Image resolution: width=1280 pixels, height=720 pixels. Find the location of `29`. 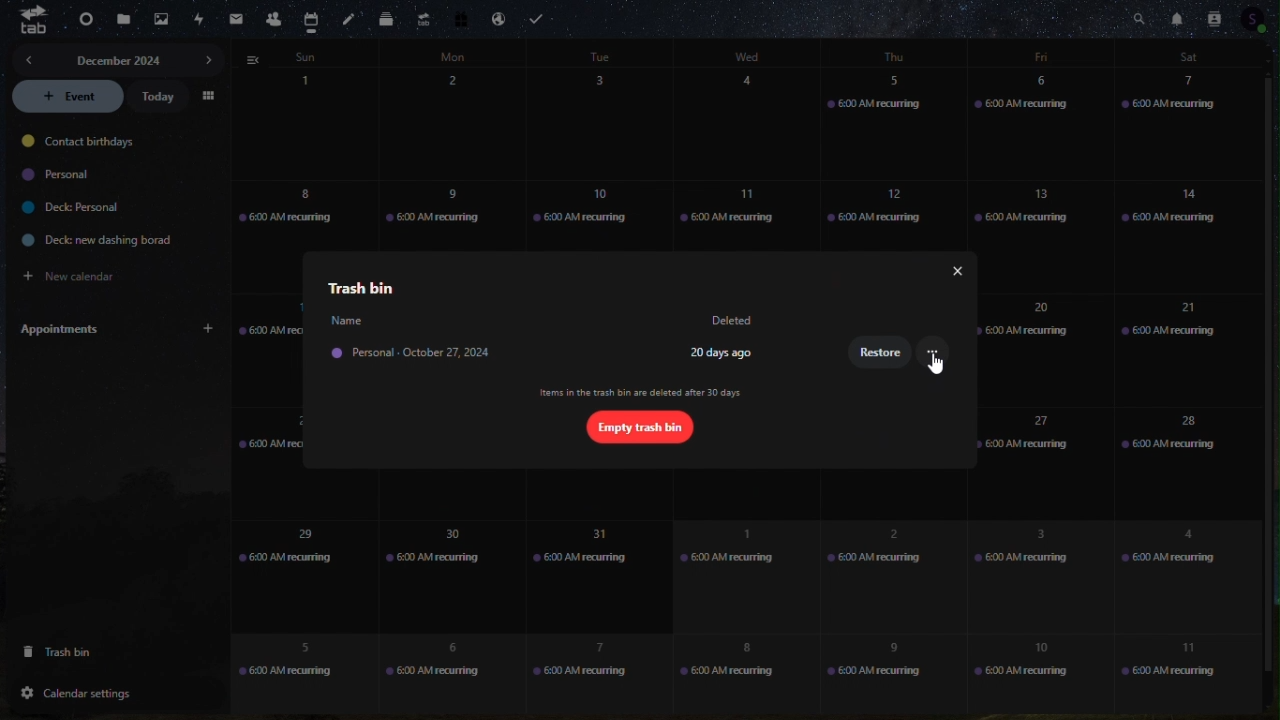

29 is located at coordinates (301, 561).